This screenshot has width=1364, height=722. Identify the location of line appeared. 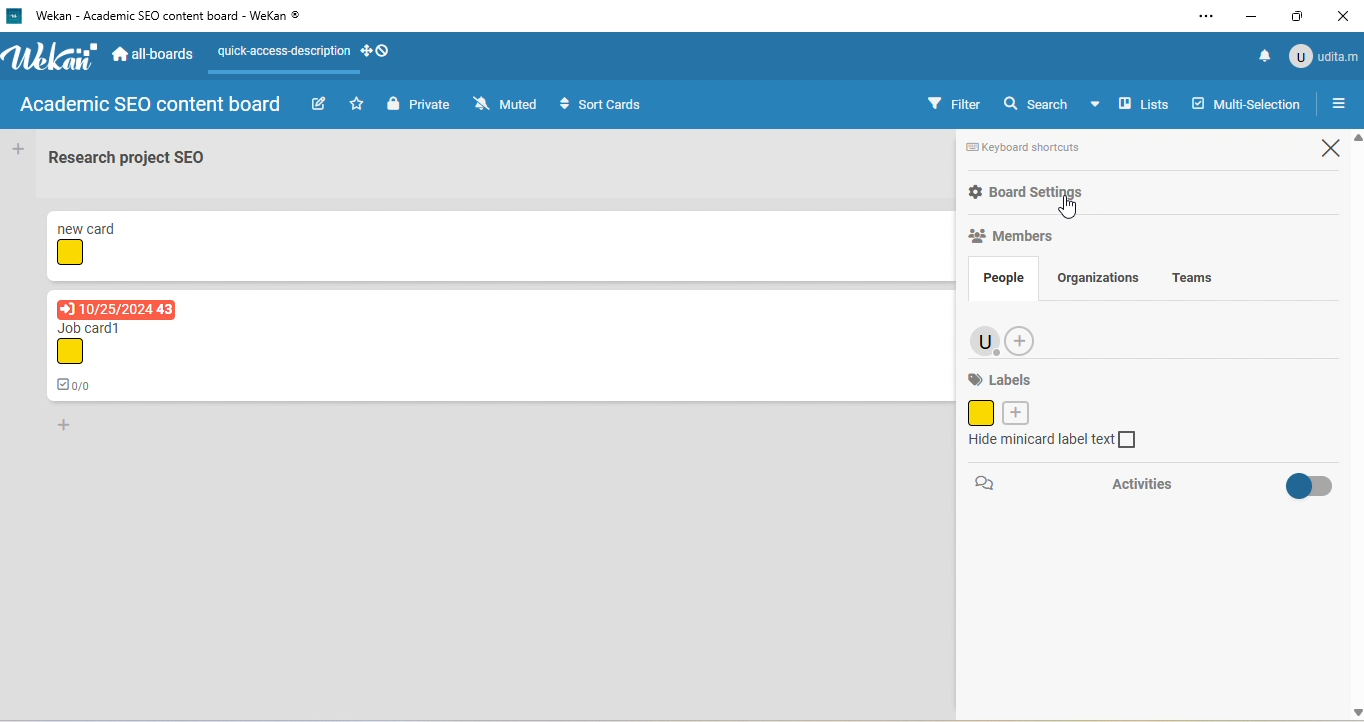
(293, 73).